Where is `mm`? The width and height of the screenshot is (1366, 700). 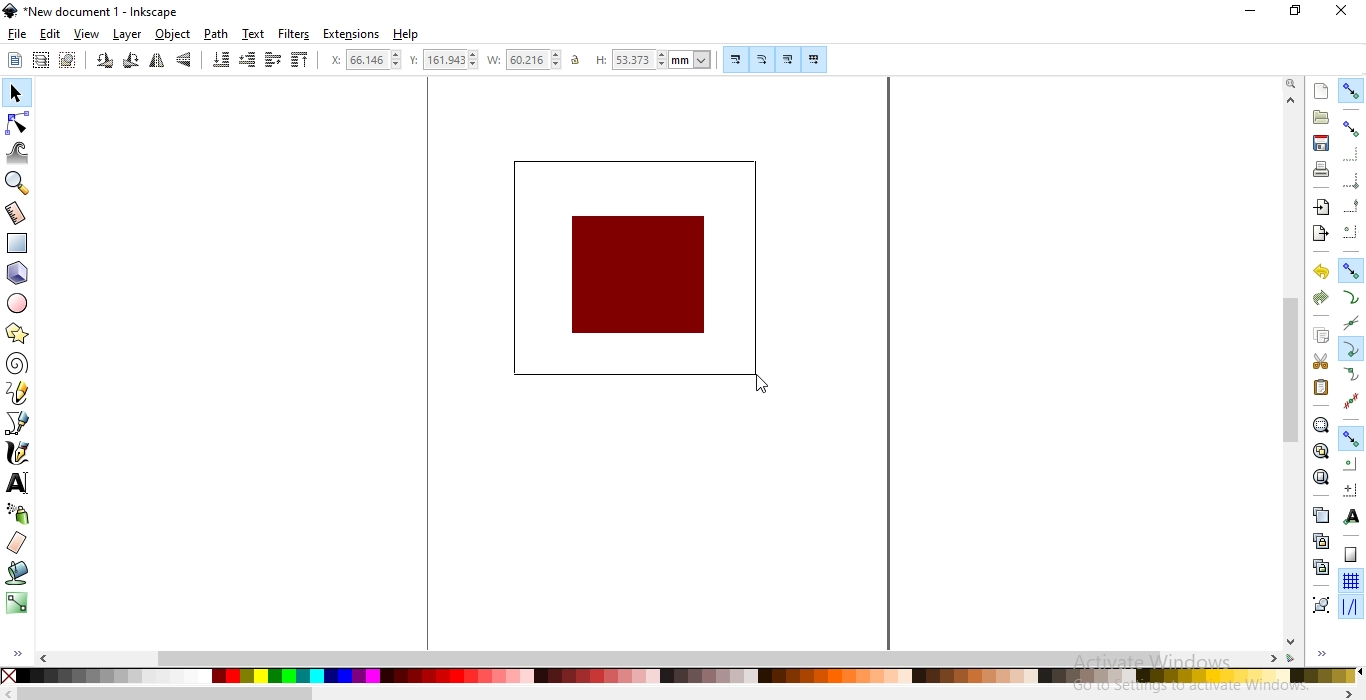
mm is located at coordinates (692, 59).